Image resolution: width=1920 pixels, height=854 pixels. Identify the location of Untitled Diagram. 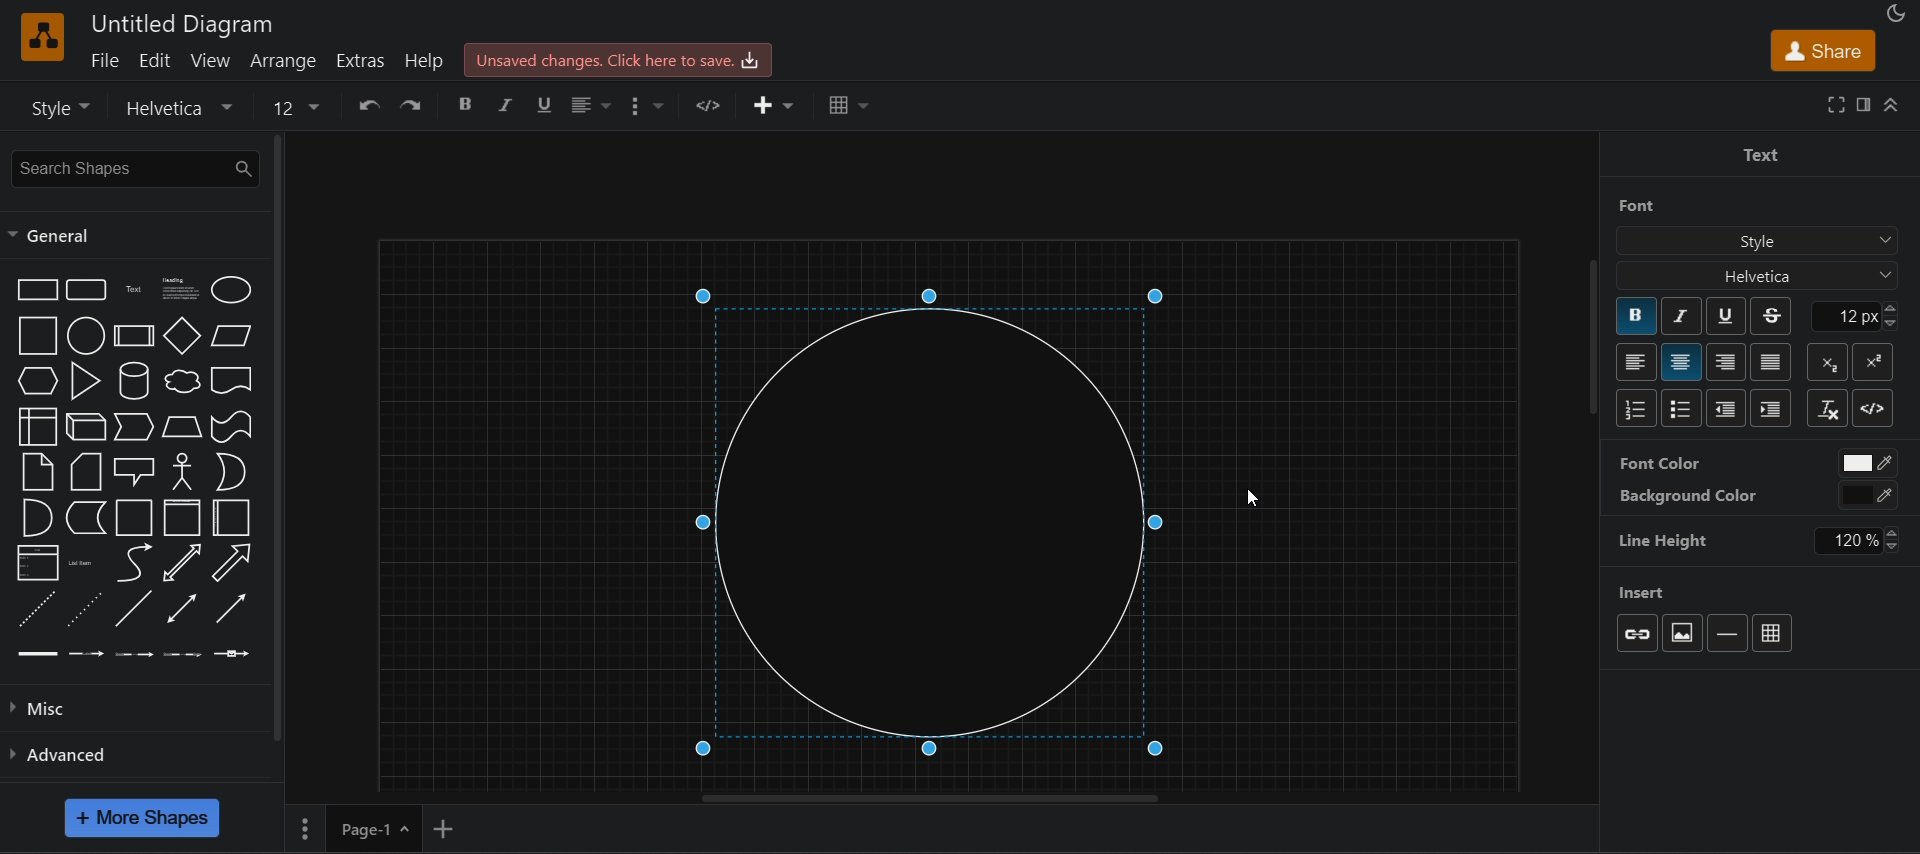
(184, 22).